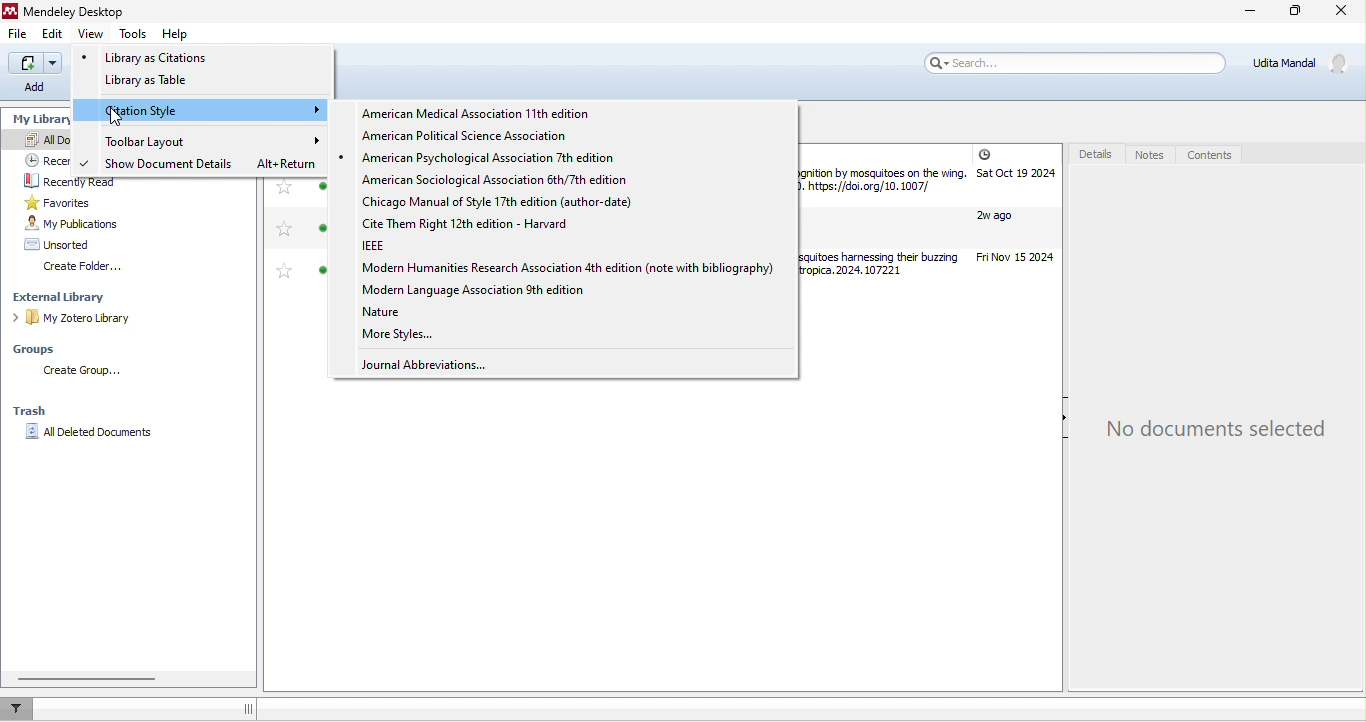  What do you see at coordinates (479, 224) in the screenshot?
I see `Cite Them Right 12th edition - Harvard` at bounding box center [479, 224].